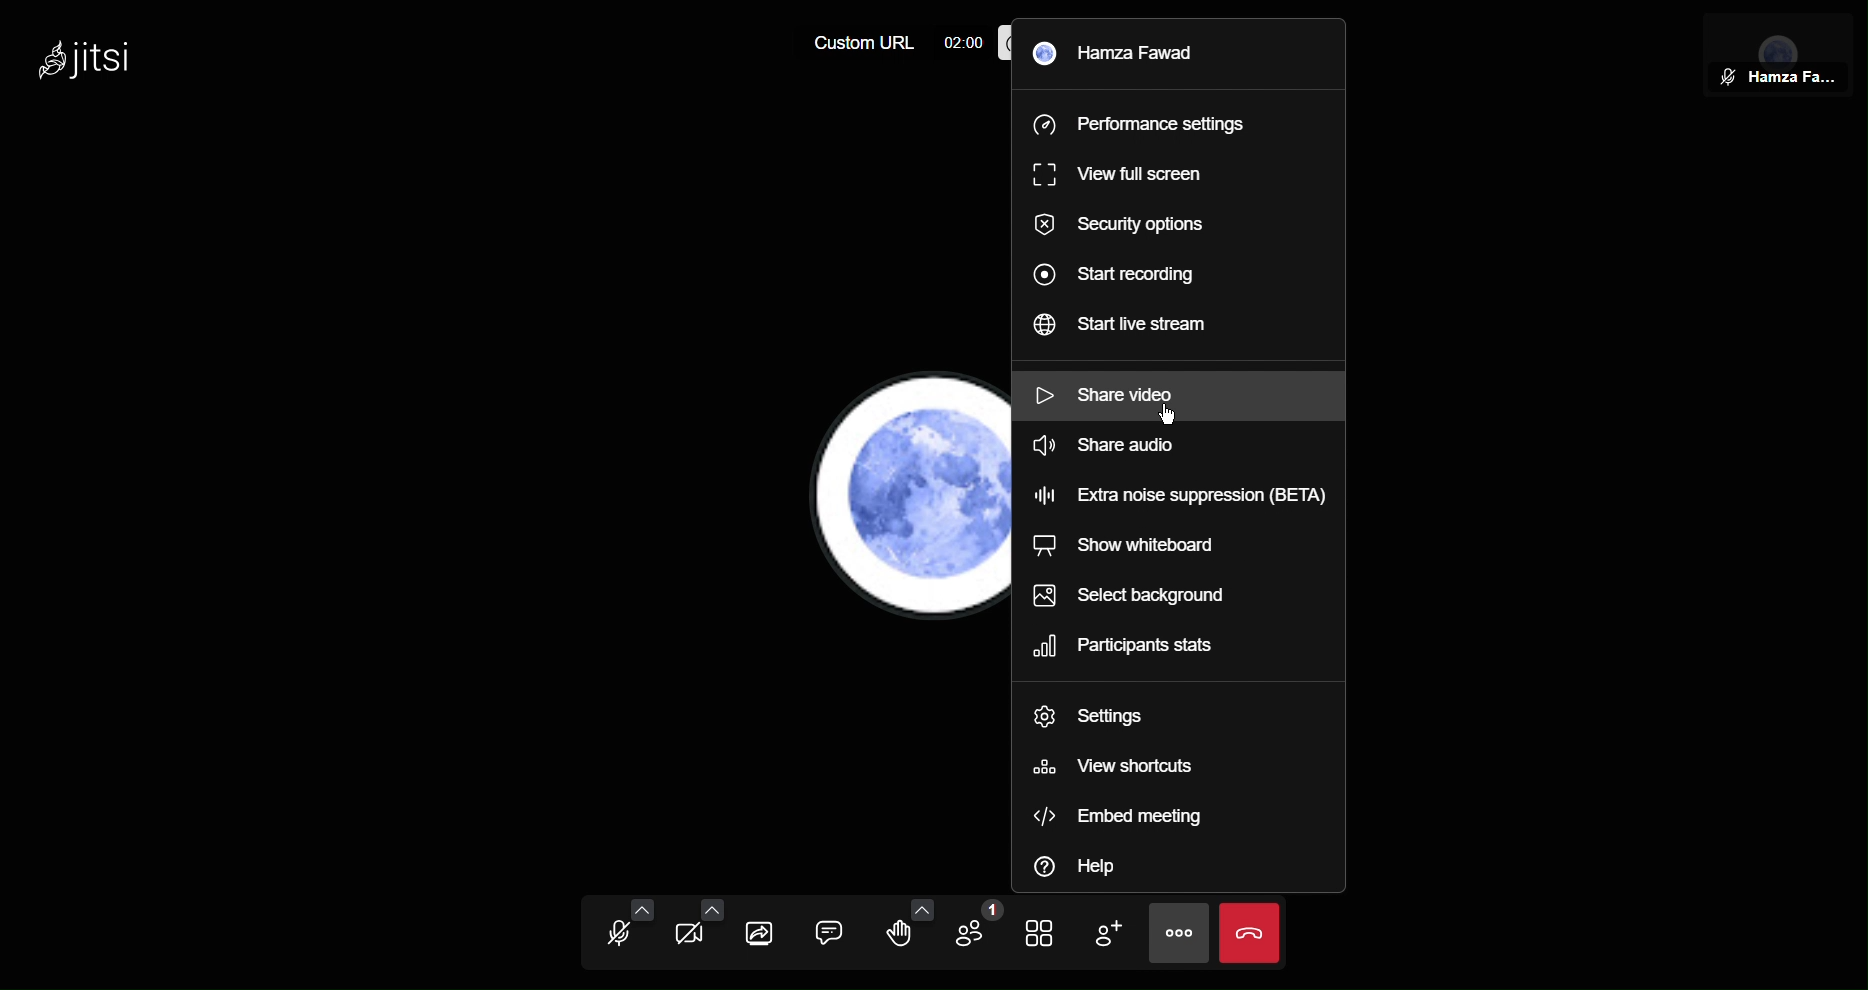 The image size is (1868, 990). I want to click on View full screen, so click(1119, 174).